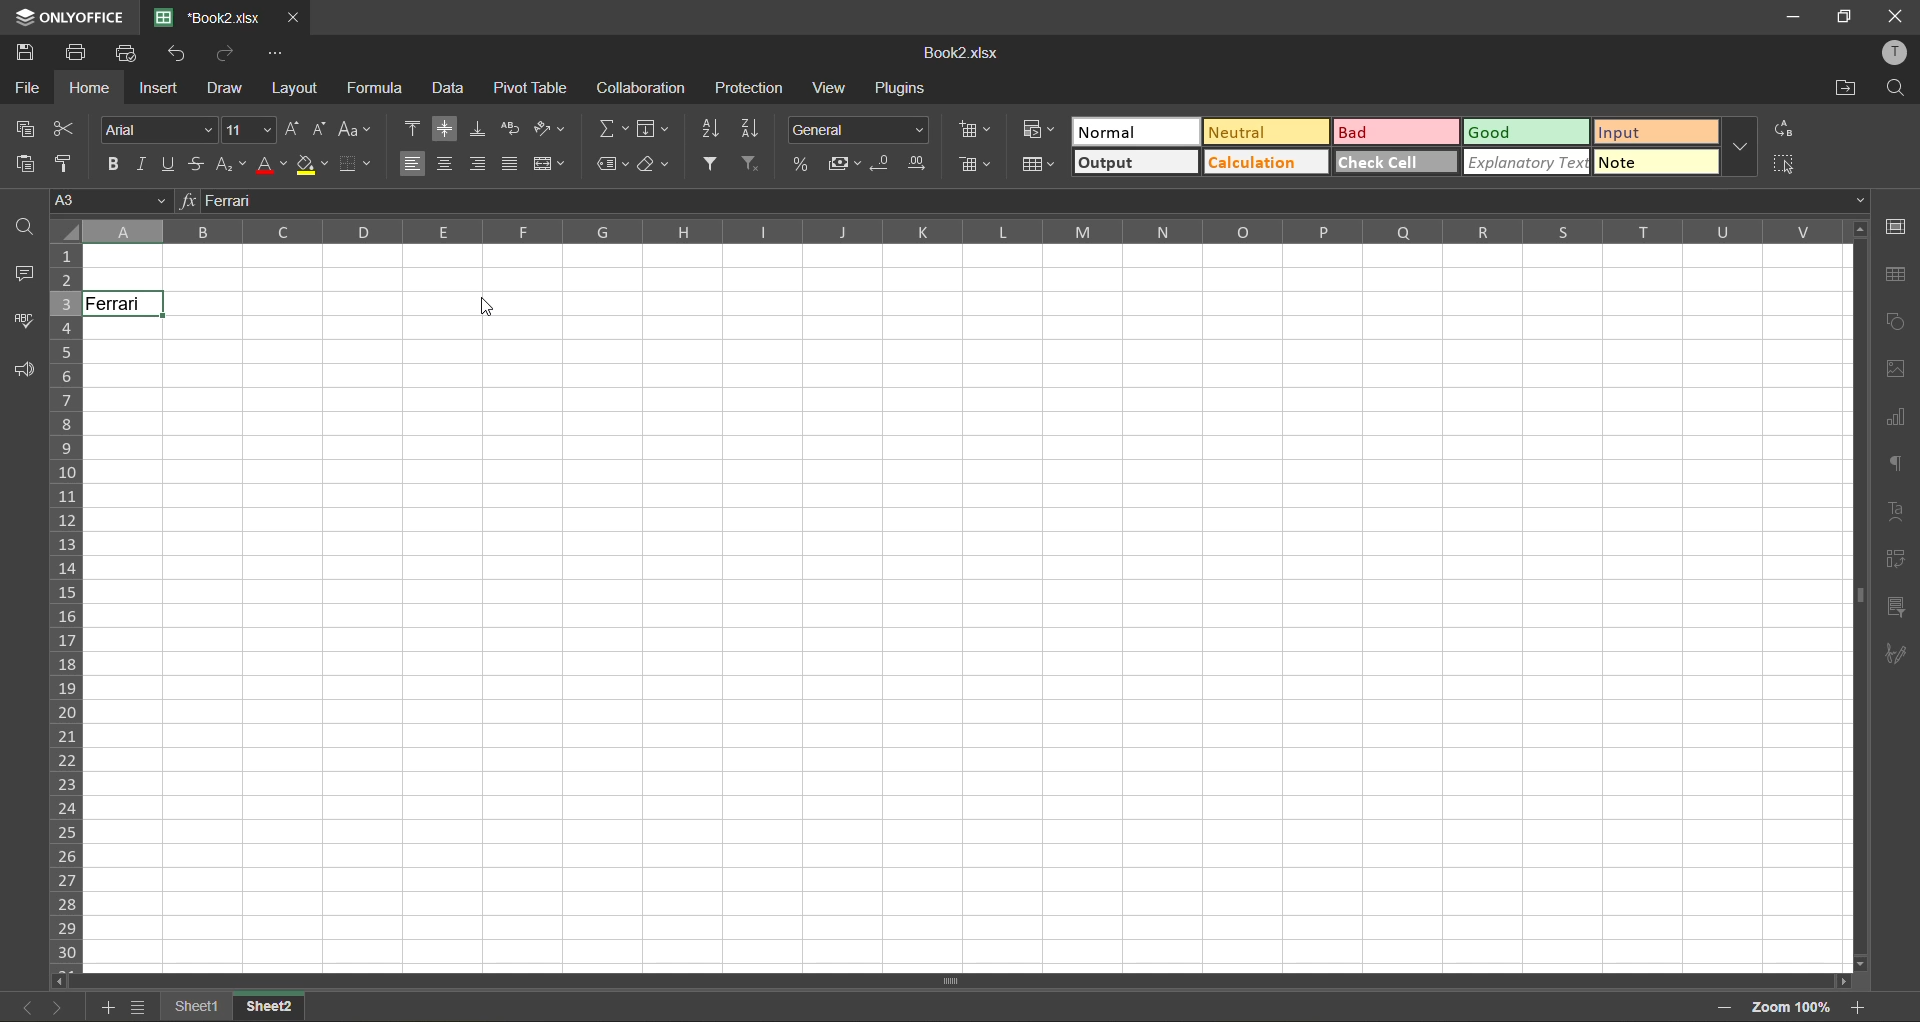 The height and width of the screenshot is (1022, 1920). I want to click on fill color, so click(312, 167).